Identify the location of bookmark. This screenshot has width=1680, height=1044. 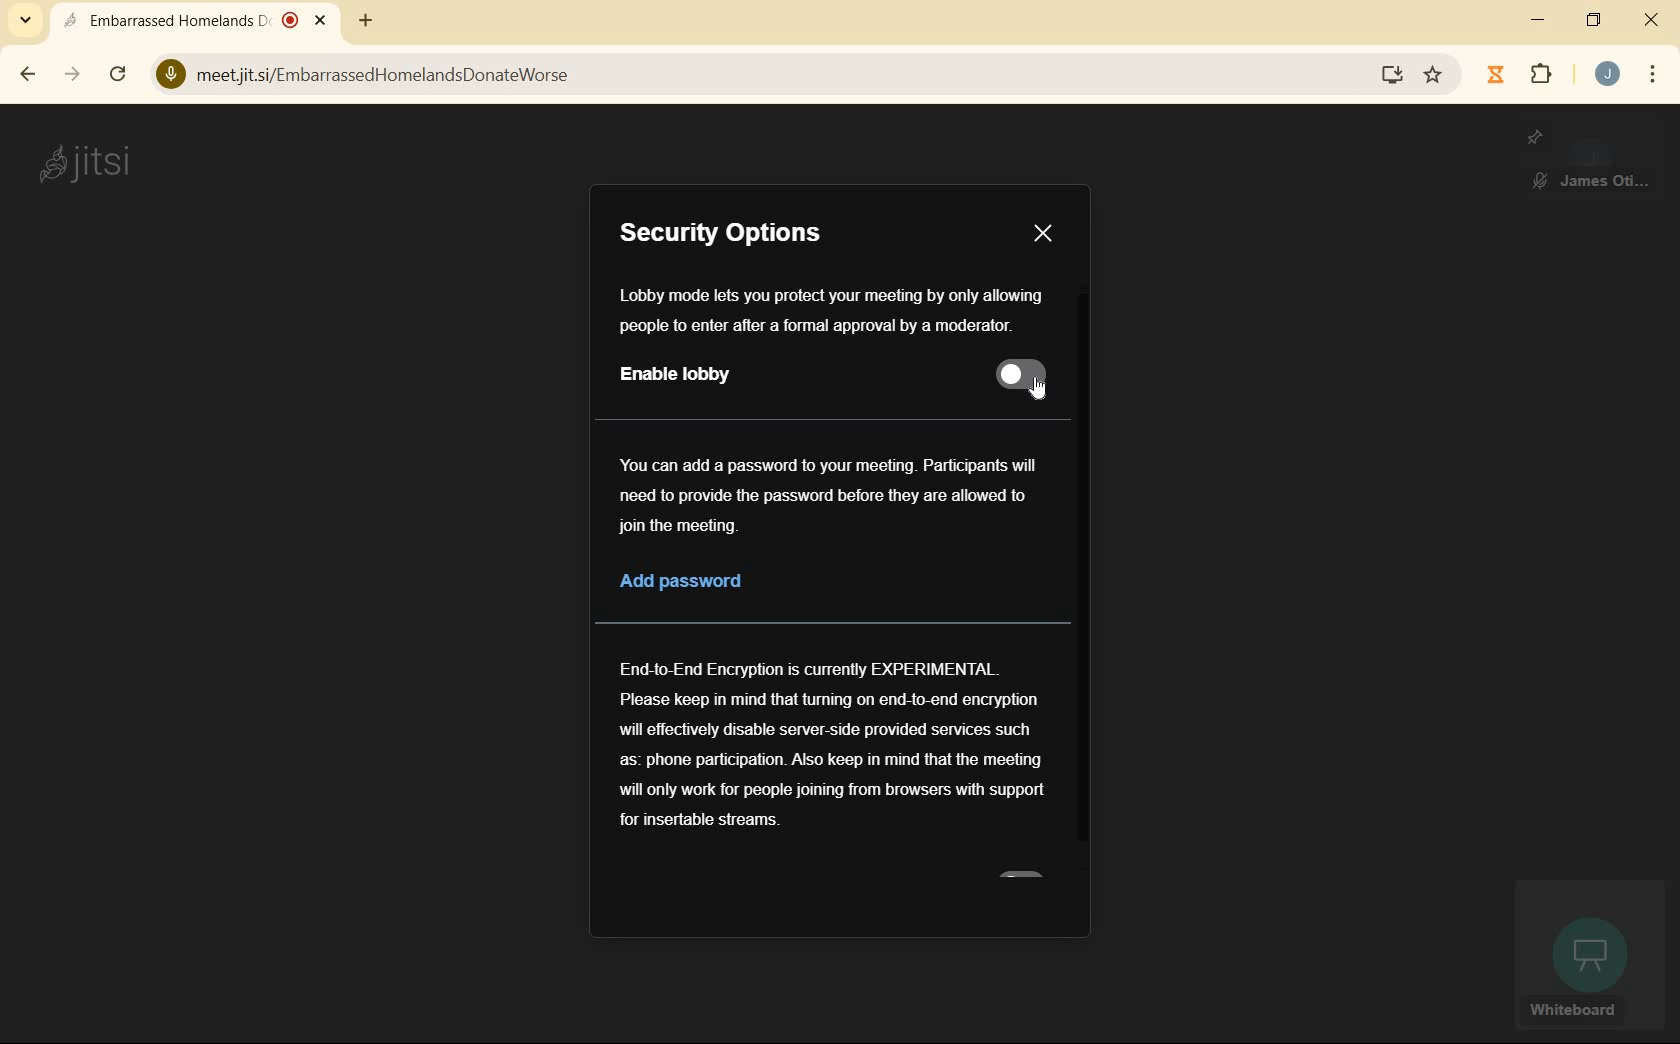
(1433, 77).